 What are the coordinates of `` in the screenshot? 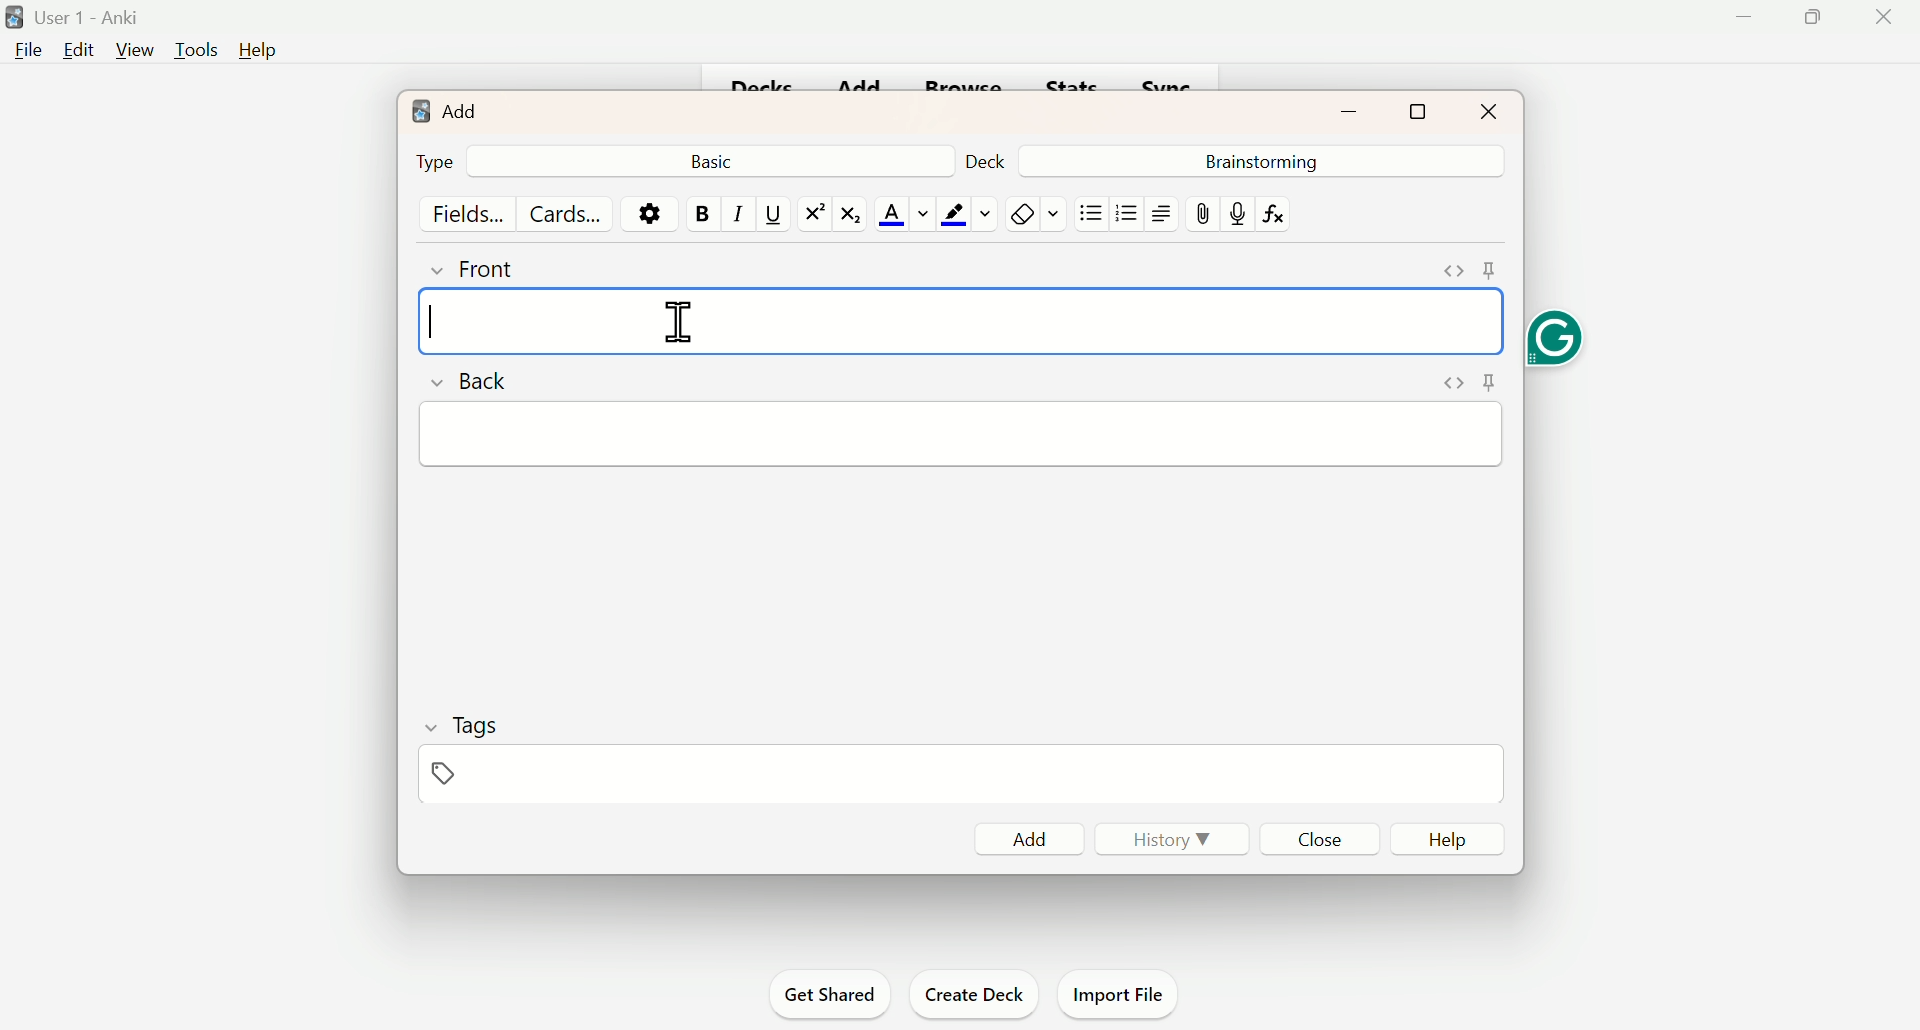 It's located at (263, 49).